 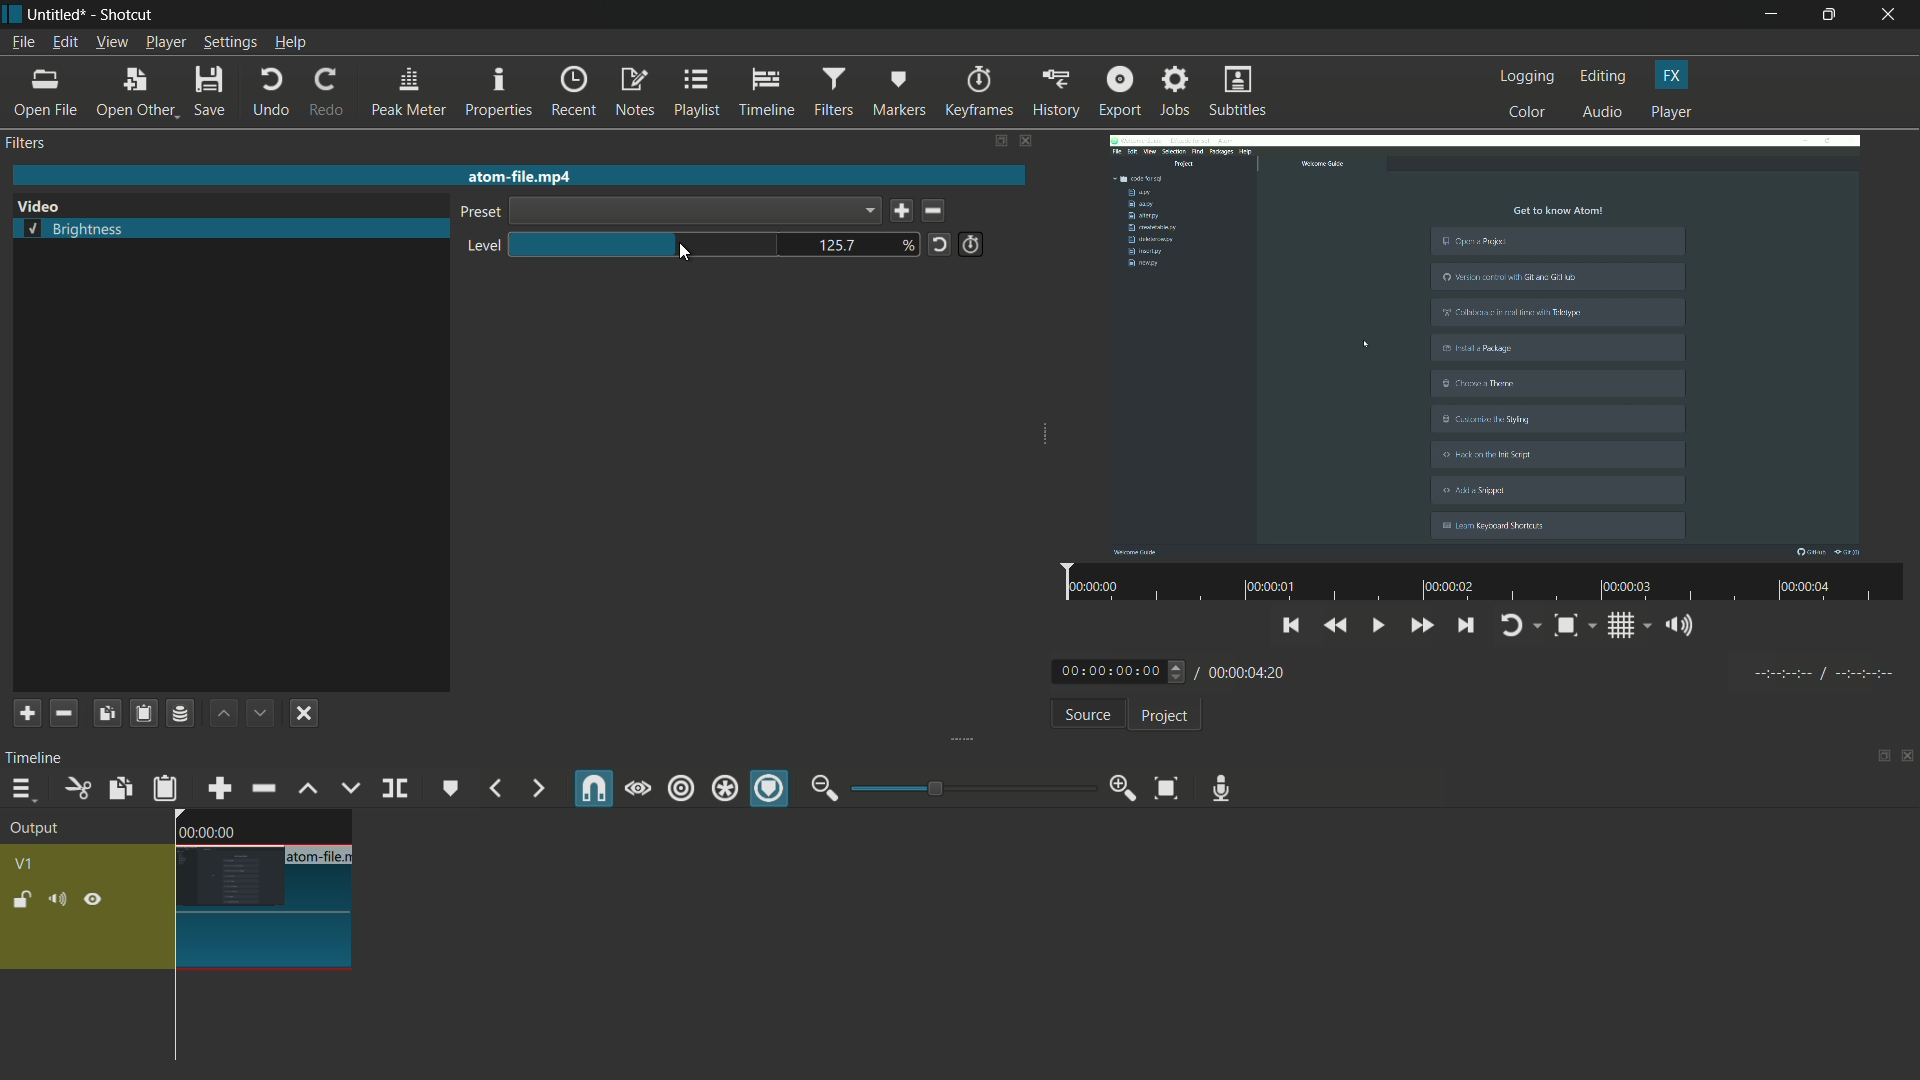 I want to click on record audio, so click(x=1216, y=788).